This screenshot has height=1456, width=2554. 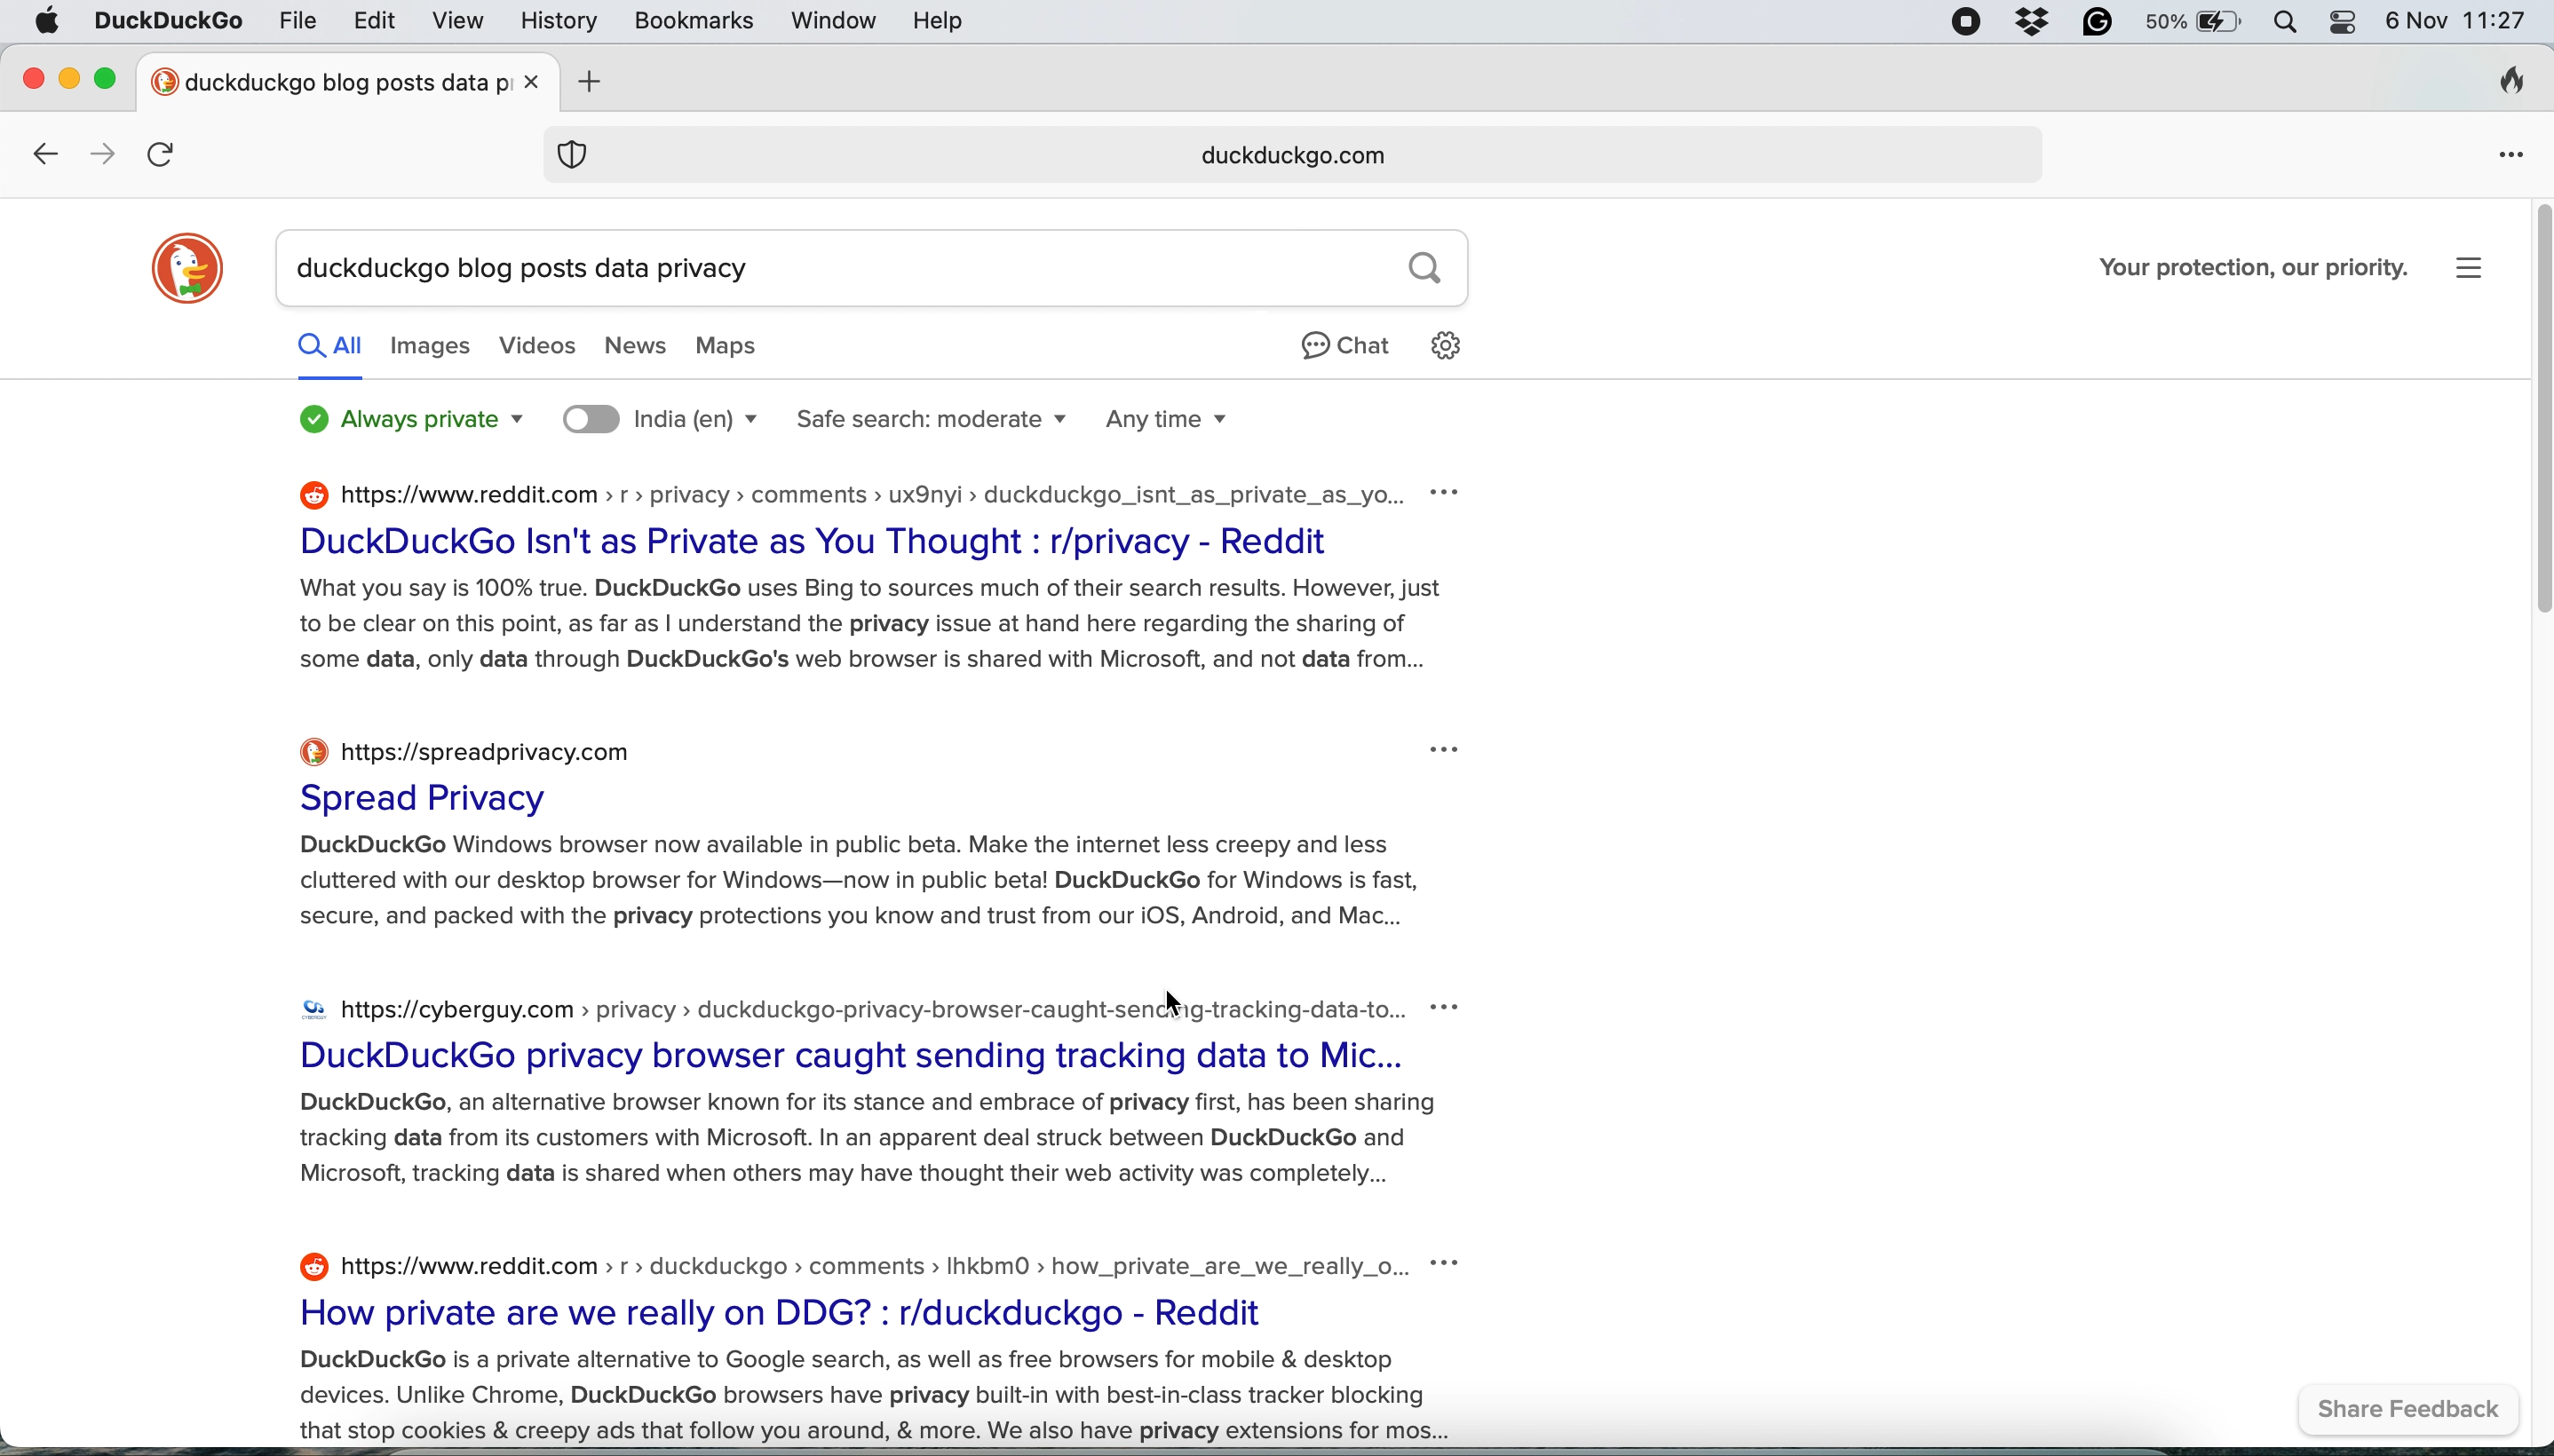 I want to click on chat, so click(x=1346, y=356).